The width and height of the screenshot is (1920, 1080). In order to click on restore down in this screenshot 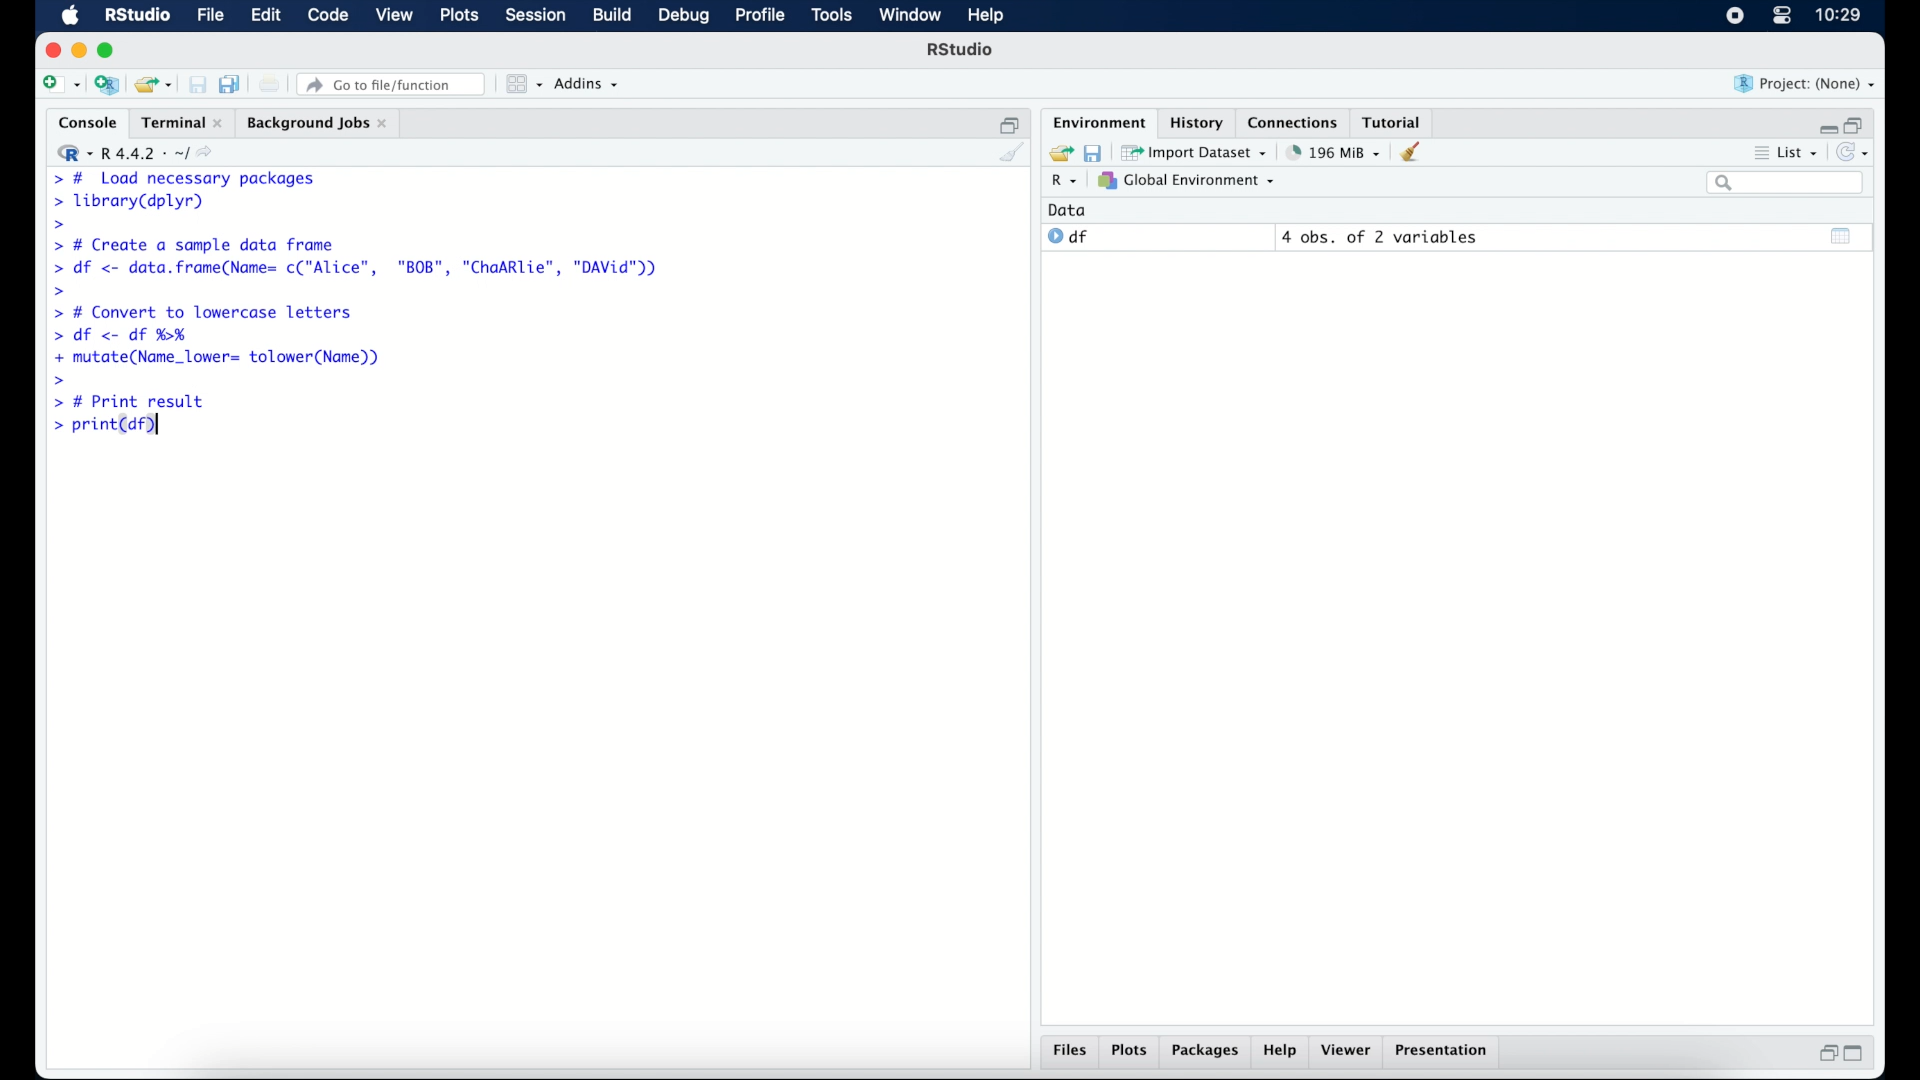, I will do `click(1858, 123)`.